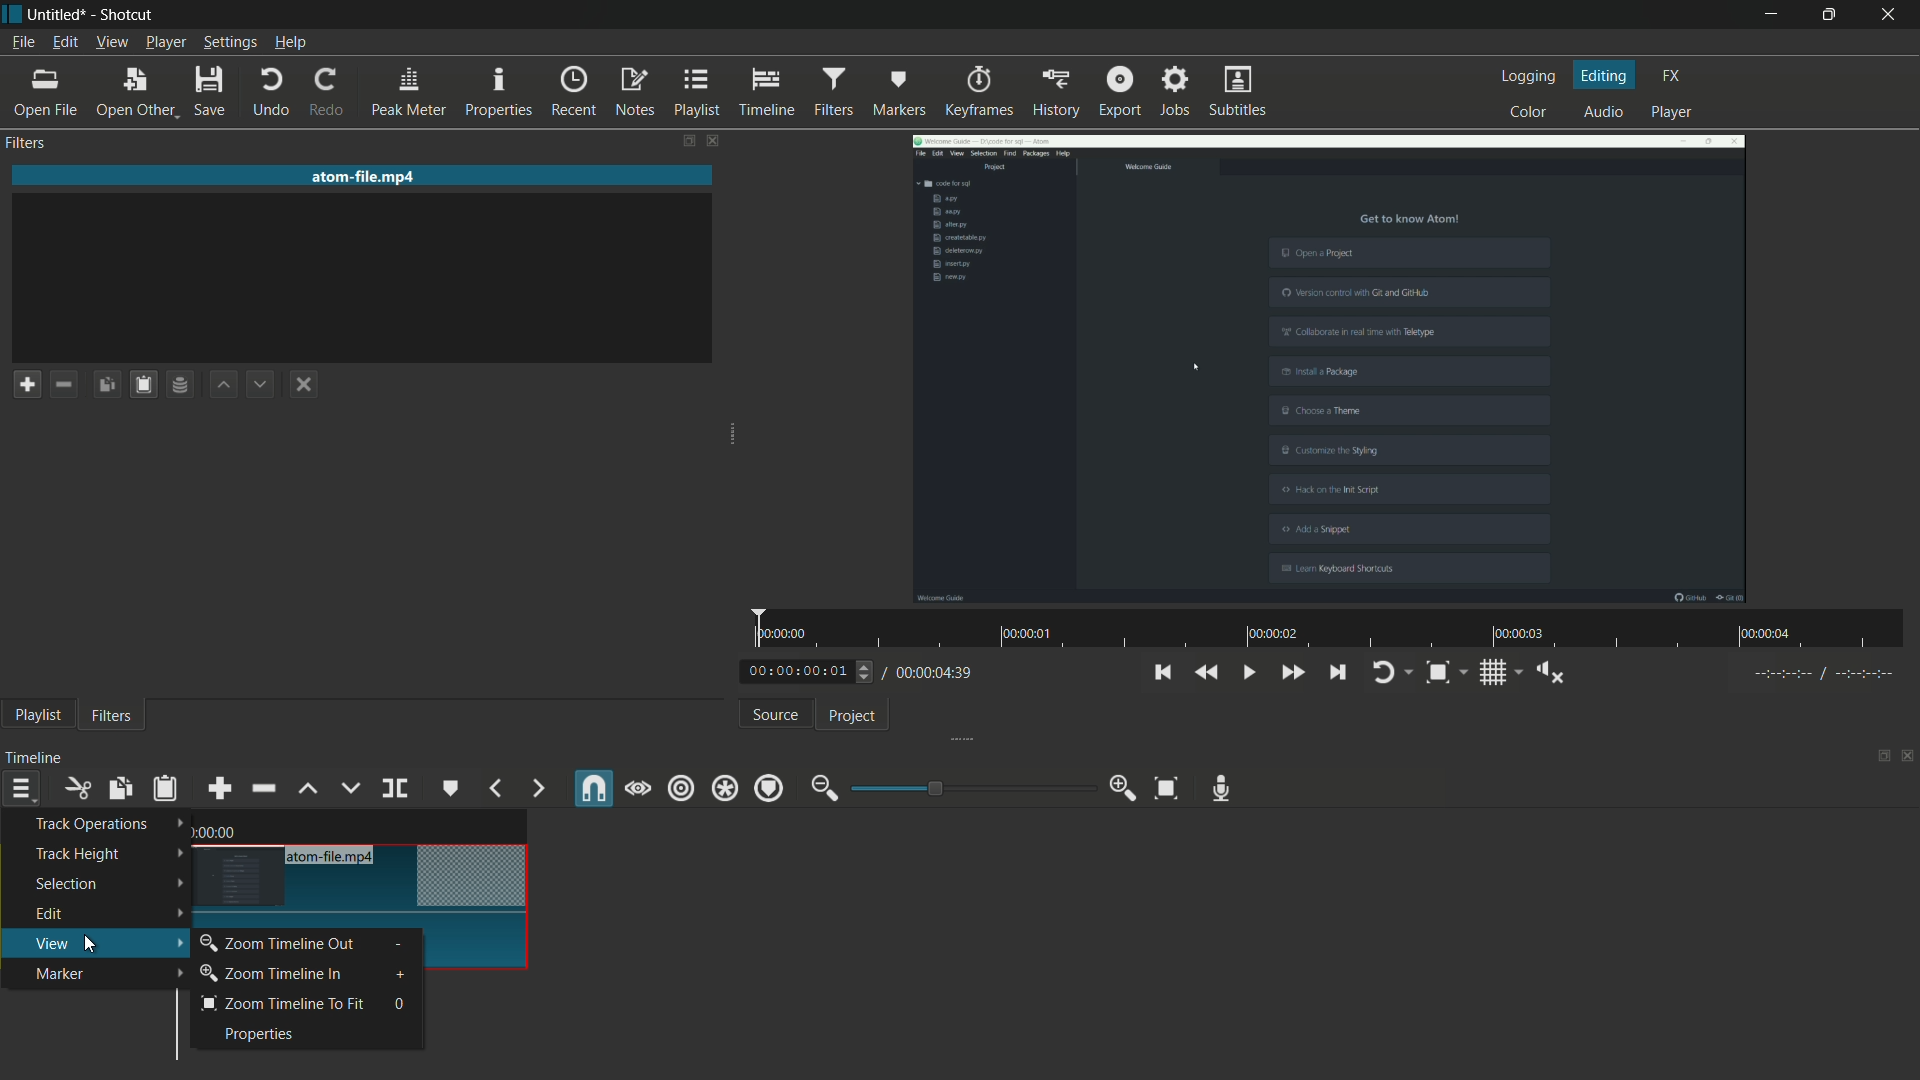 The height and width of the screenshot is (1080, 1920). What do you see at coordinates (404, 1006) in the screenshot?
I see `0` at bounding box center [404, 1006].